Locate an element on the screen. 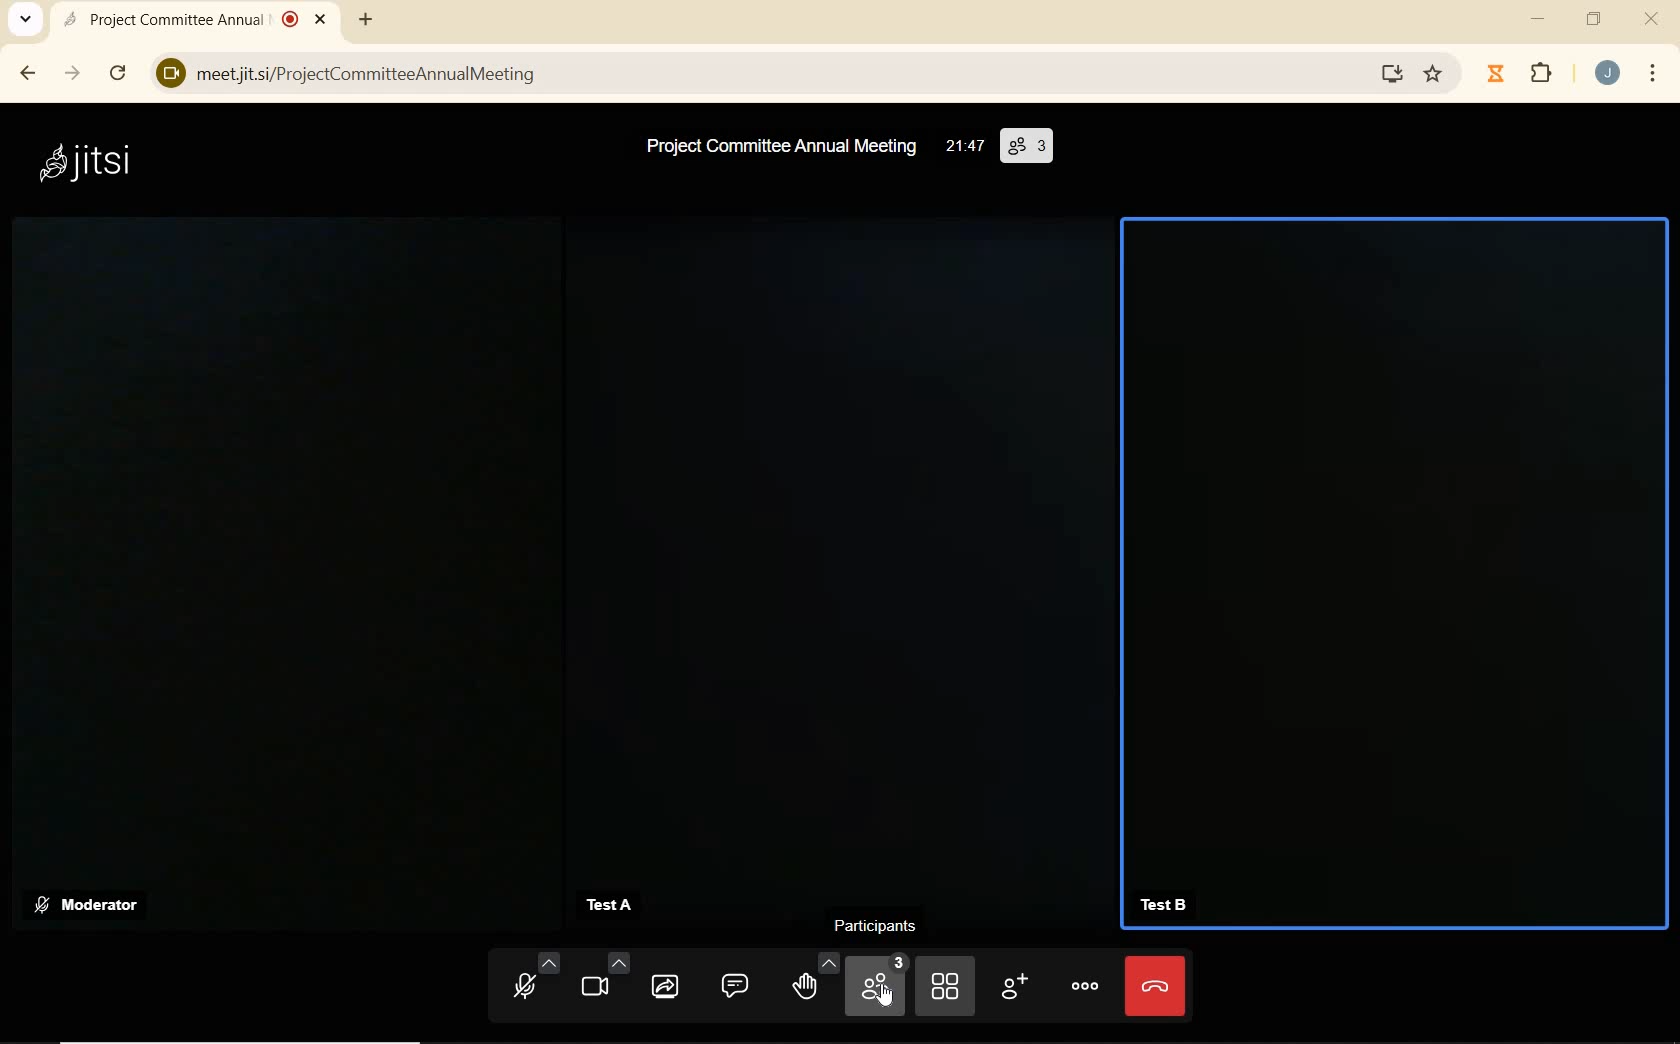  CAMERA is located at coordinates (603, 979).